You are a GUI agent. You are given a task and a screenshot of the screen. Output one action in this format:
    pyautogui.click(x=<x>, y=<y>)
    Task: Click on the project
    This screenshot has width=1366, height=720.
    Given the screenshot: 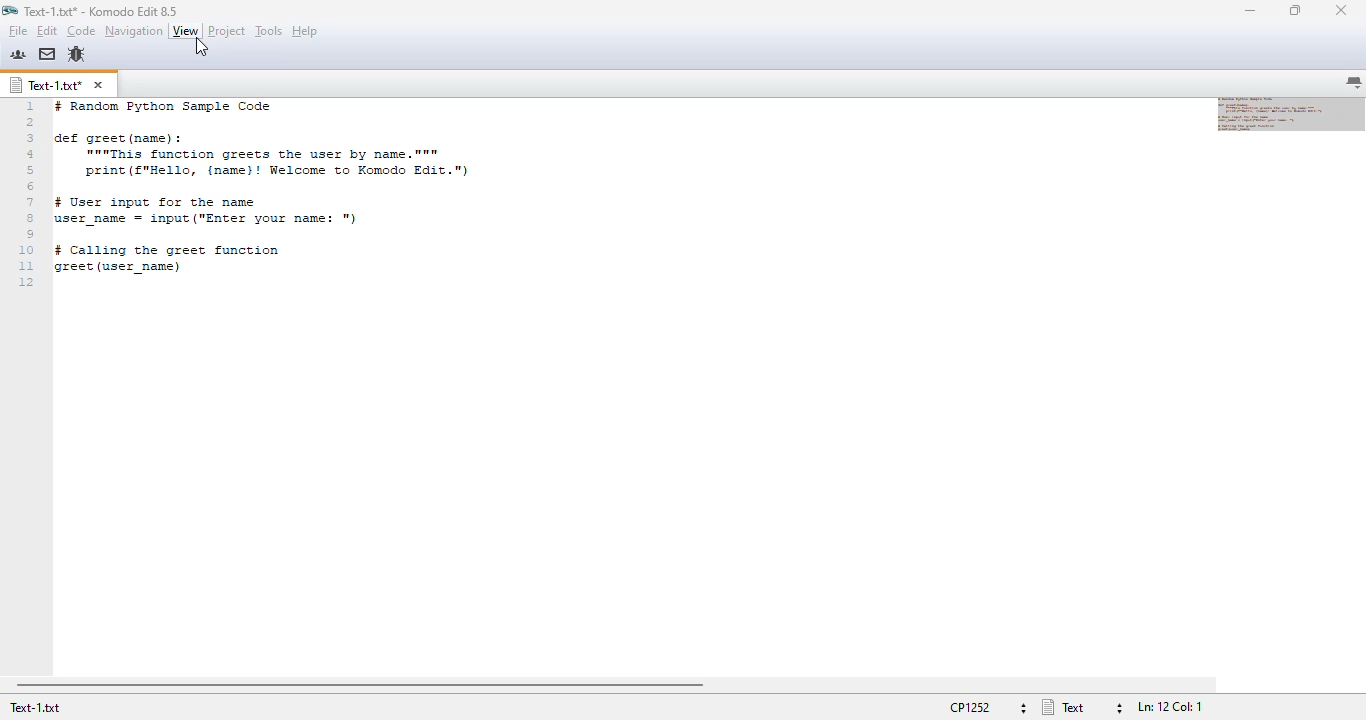 What is the action you would take?
    pyautogui.click(x=226, y=30)
    